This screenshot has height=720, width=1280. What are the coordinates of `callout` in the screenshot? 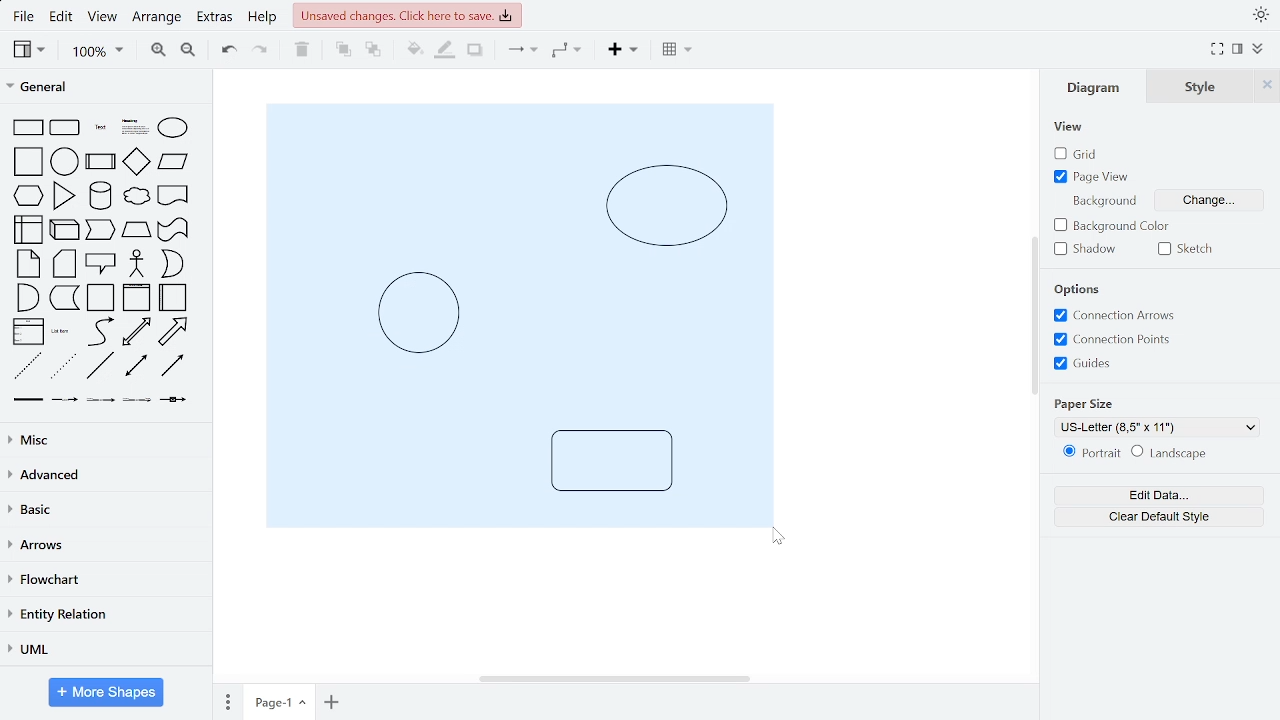 It's located at (101, 263).